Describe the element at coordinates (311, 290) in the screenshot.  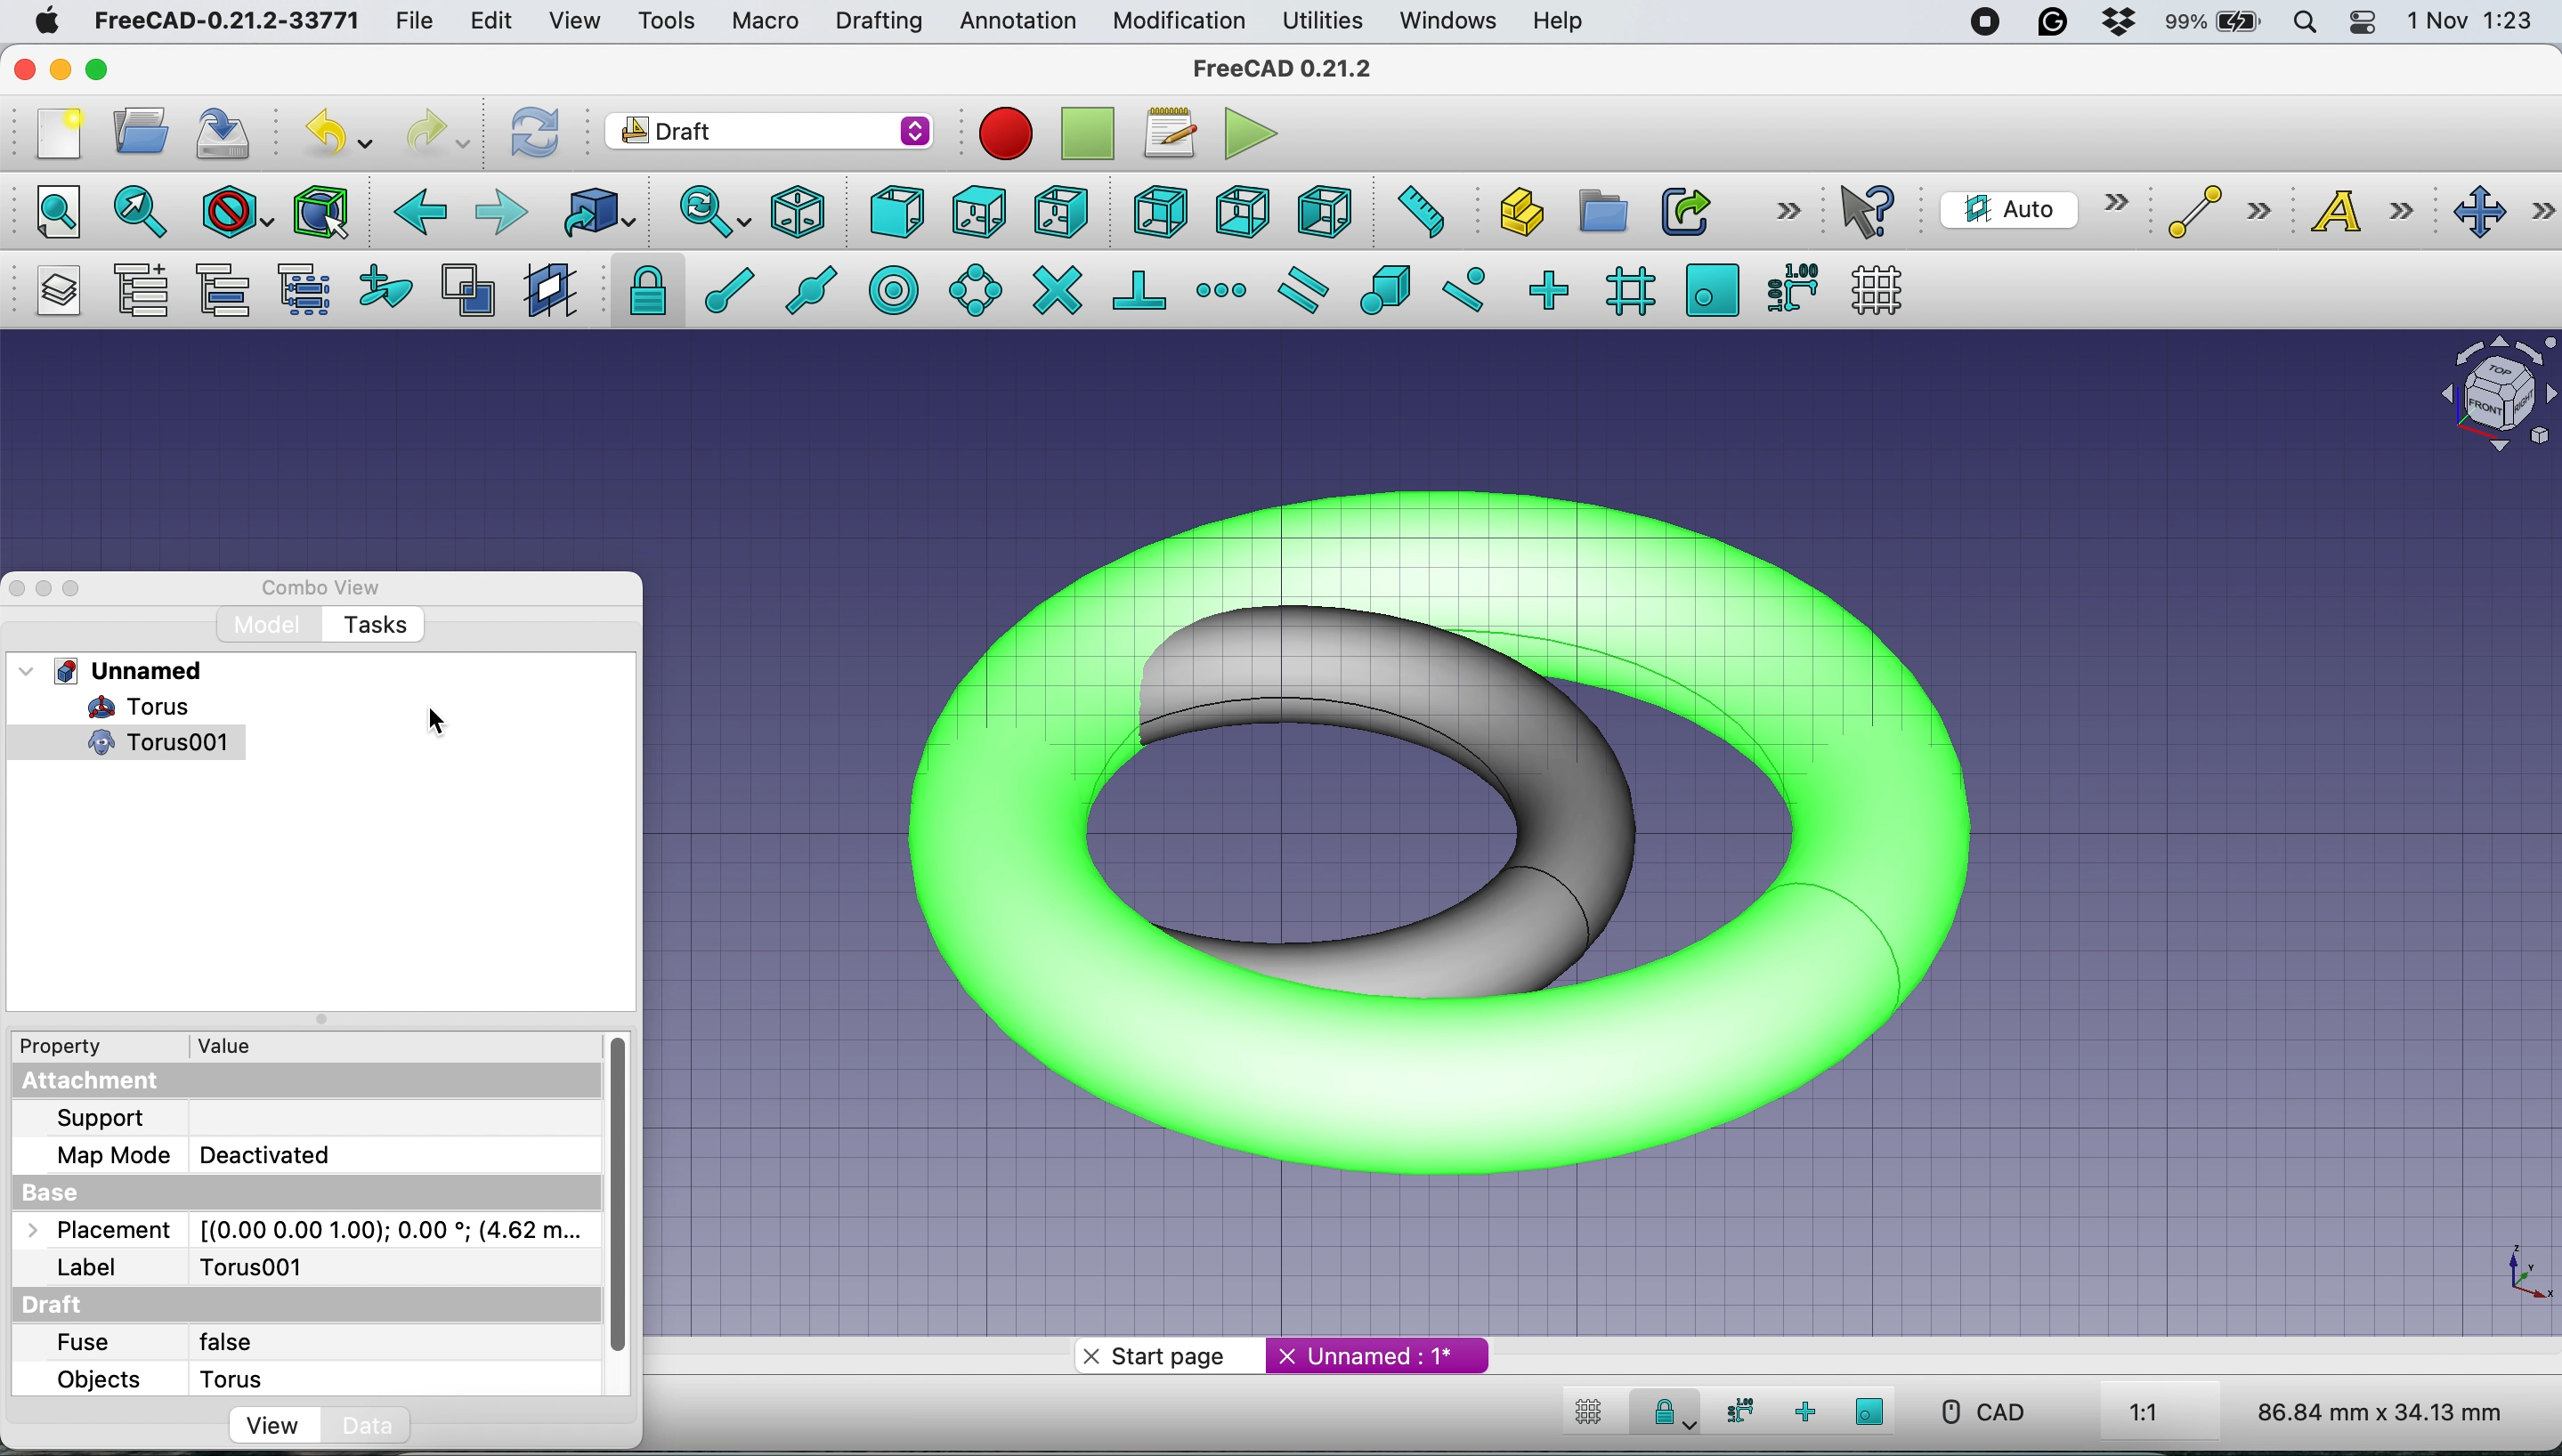
I see `select group` at that location.